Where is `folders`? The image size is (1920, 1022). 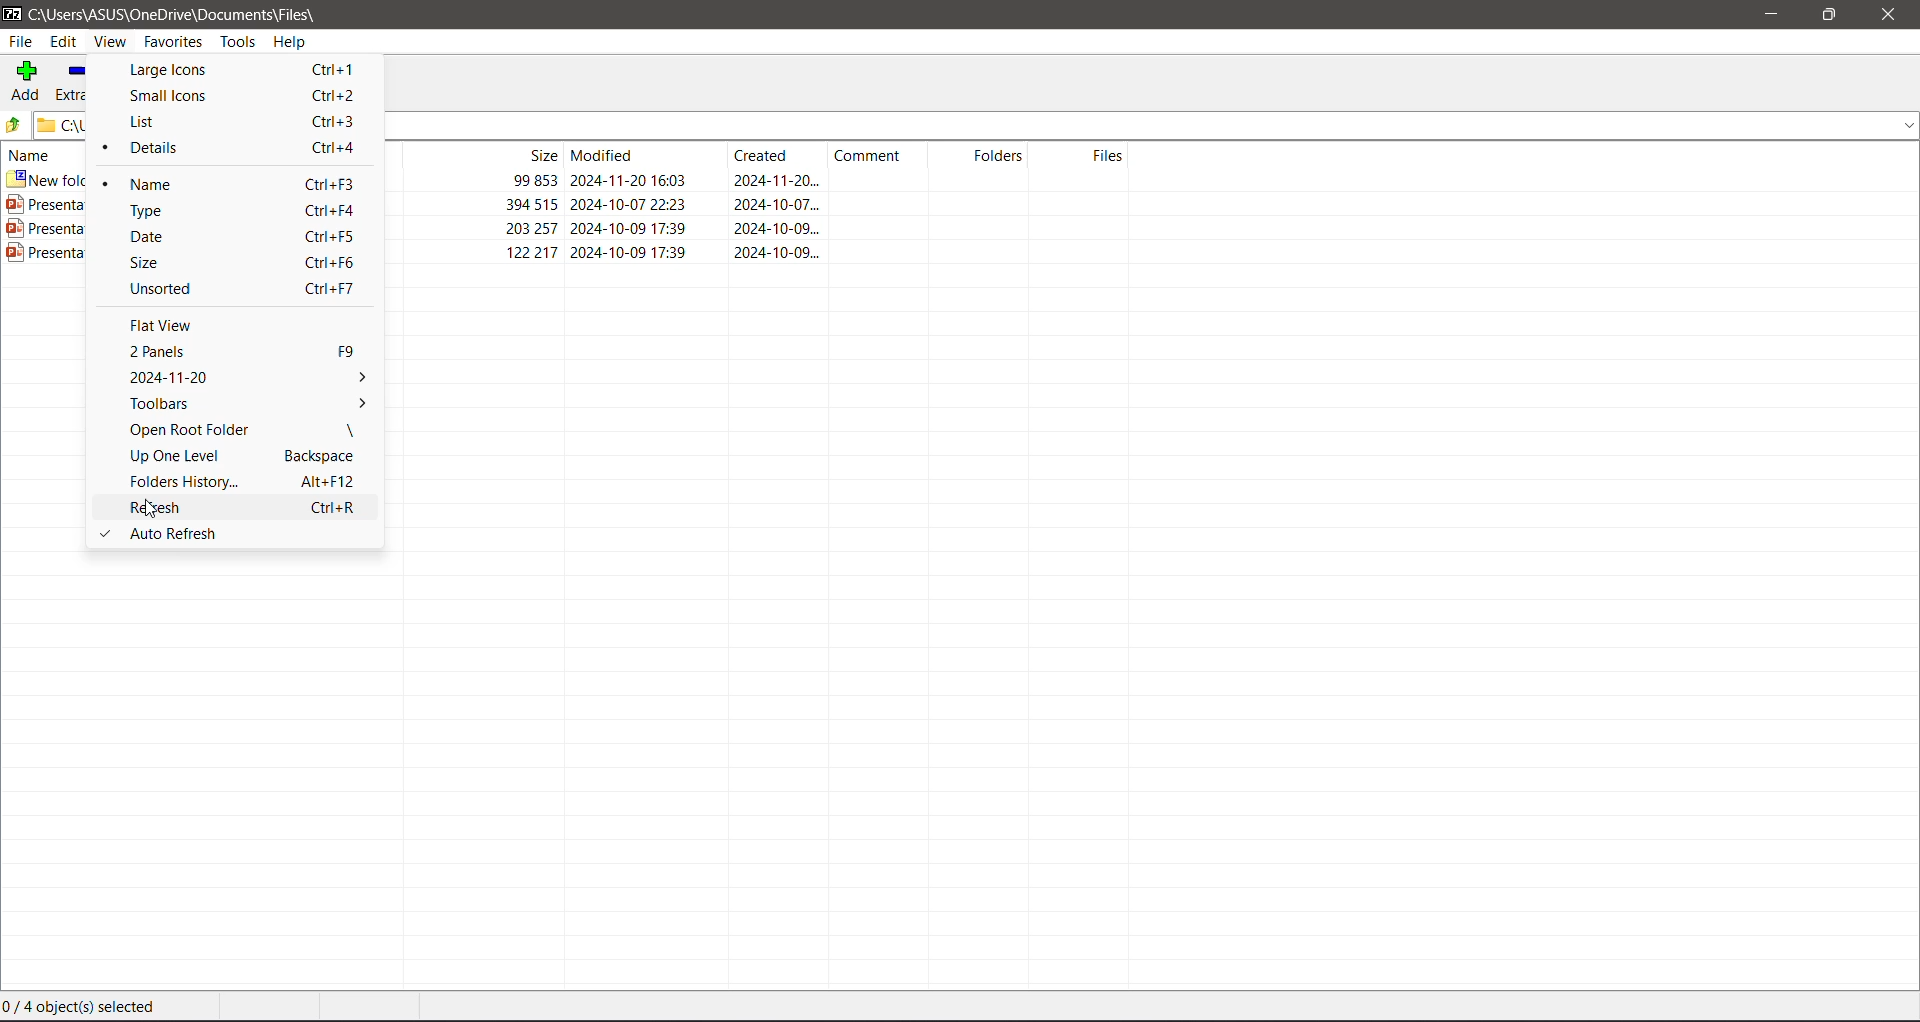
folders is located at coordinates (979, 154).